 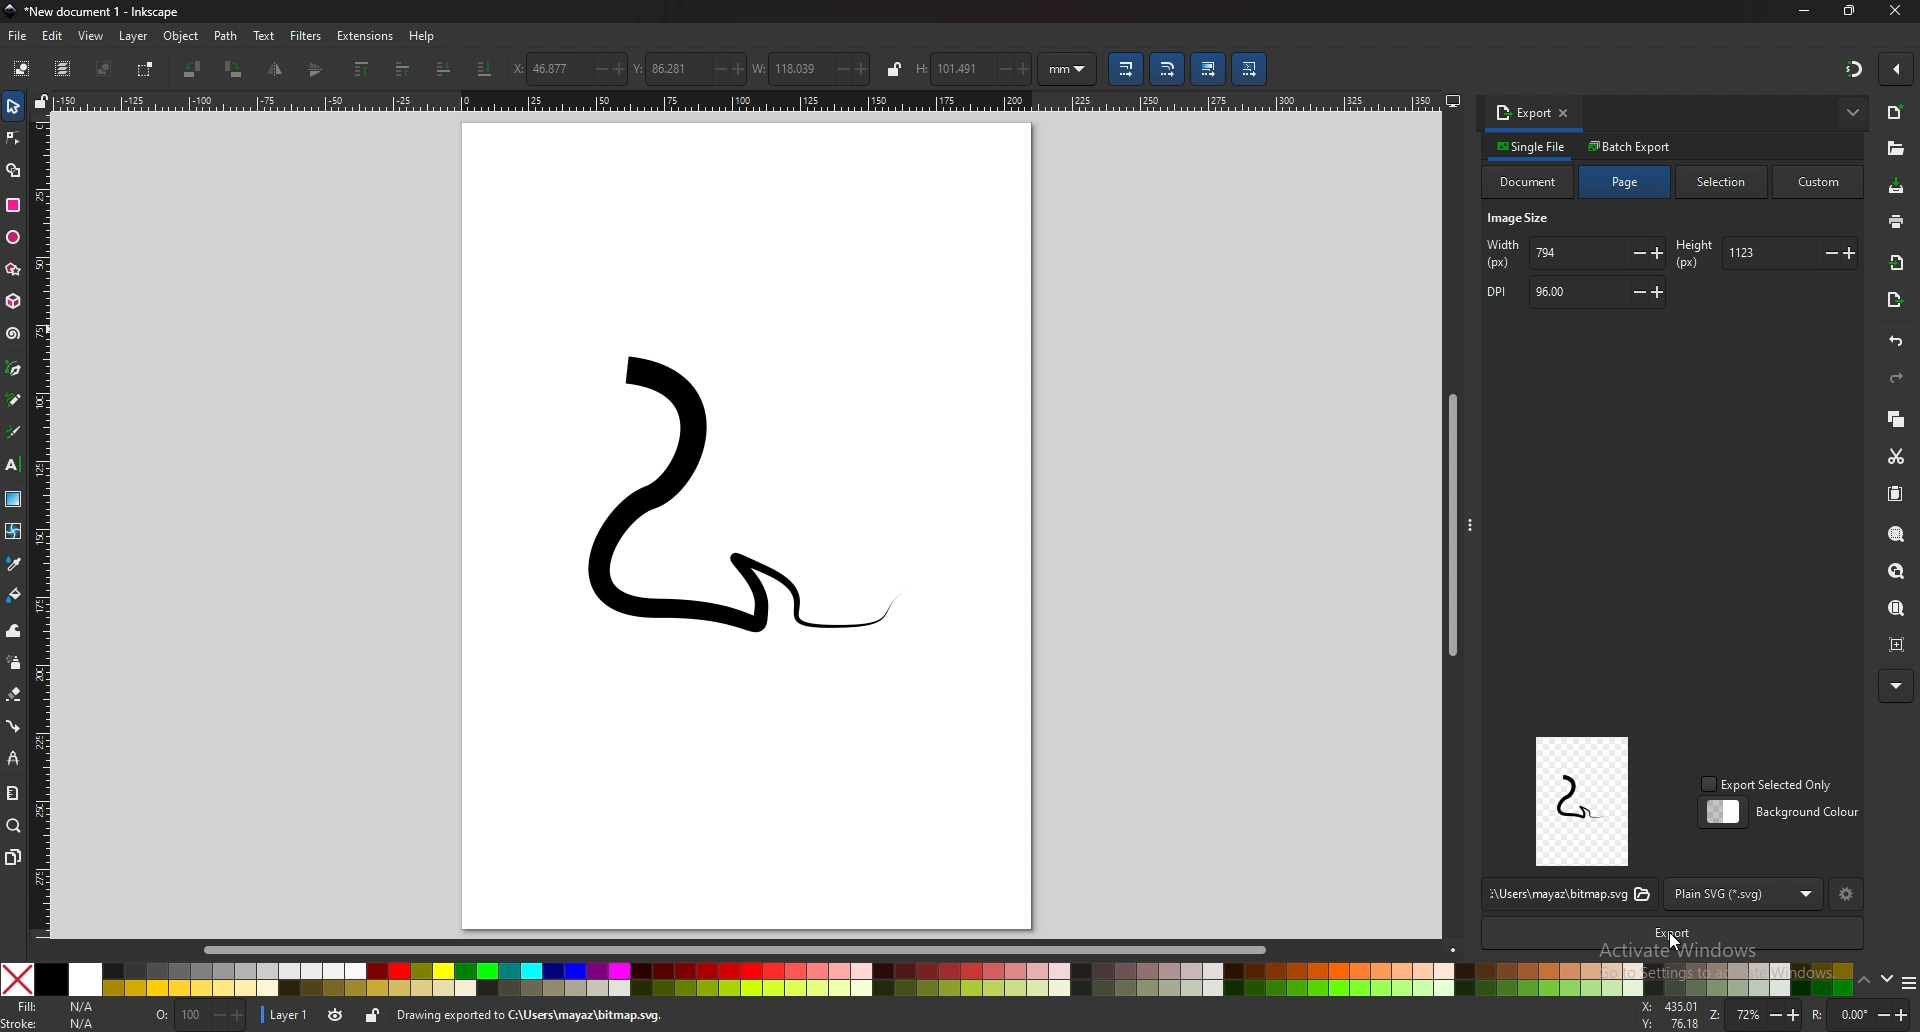 What do you see at coordinates (57, 1006) in the screenshot?
I see `fill` at bounding box center [57, 1006].